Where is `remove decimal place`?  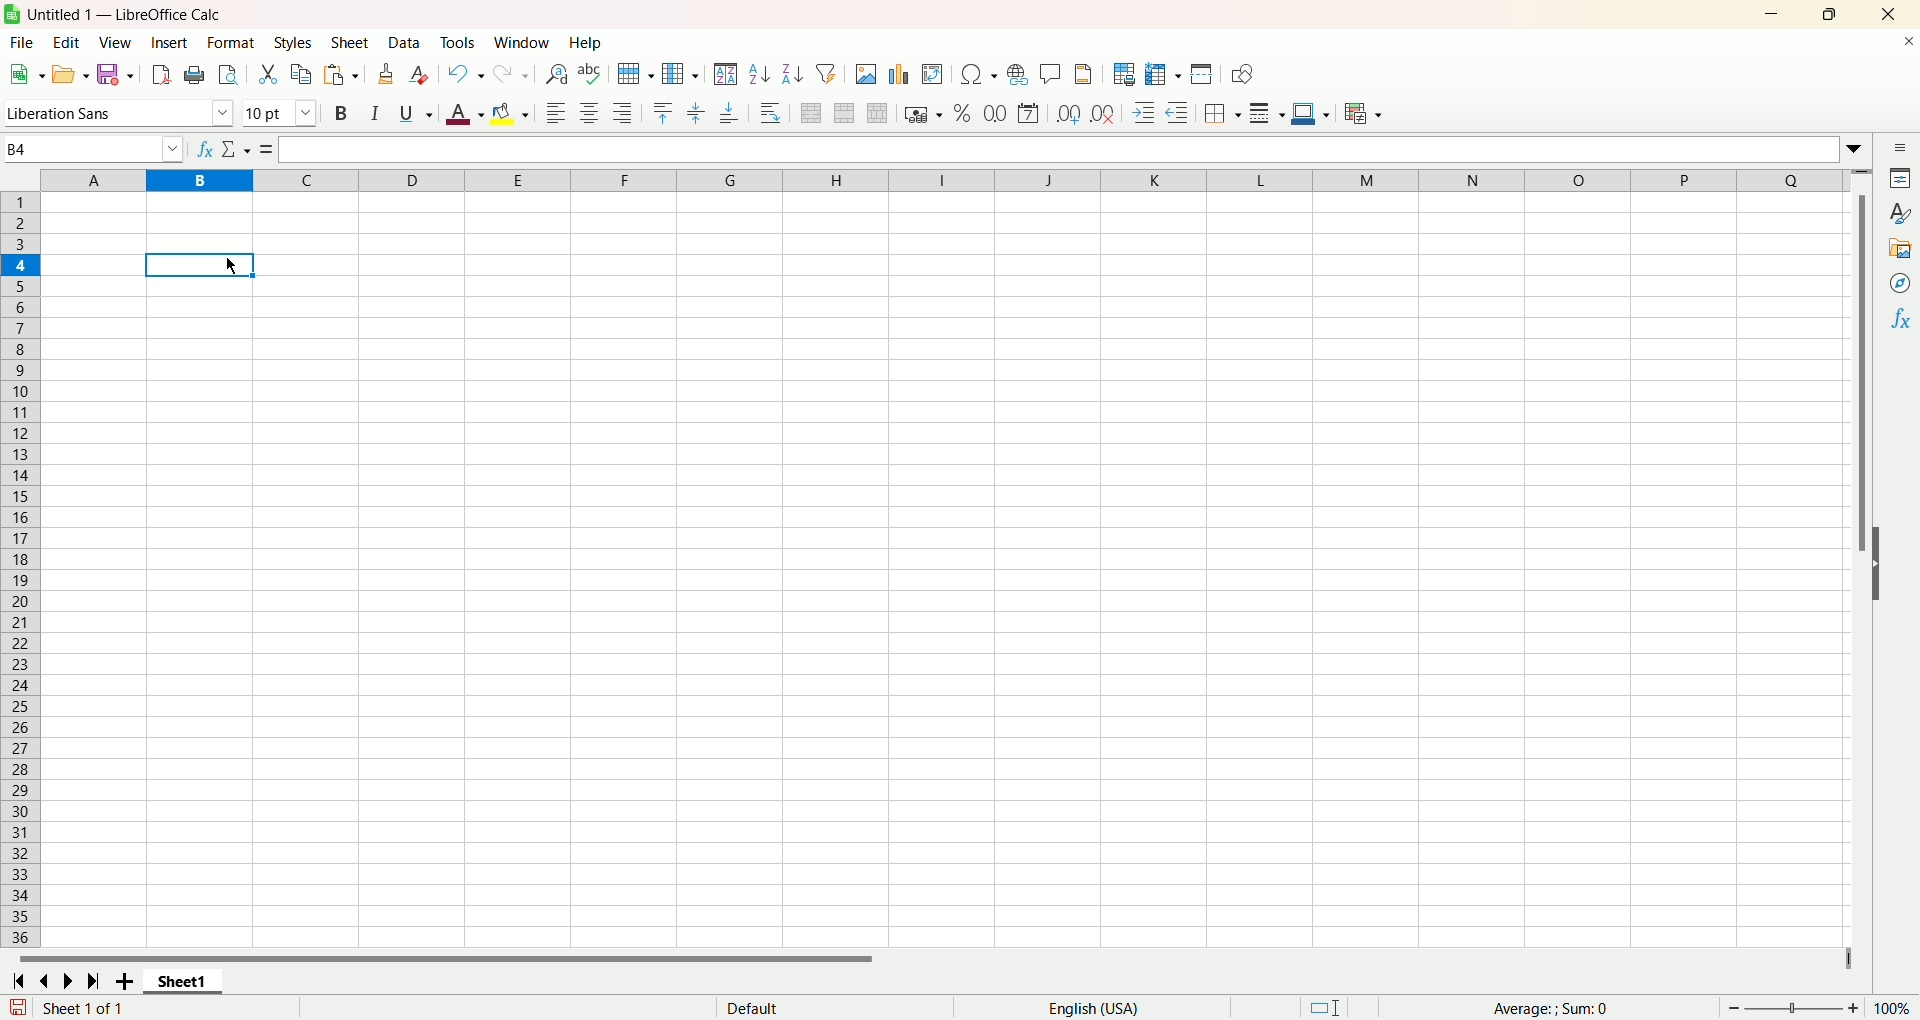
remove decimal place is located at coordinates (1103, 114).